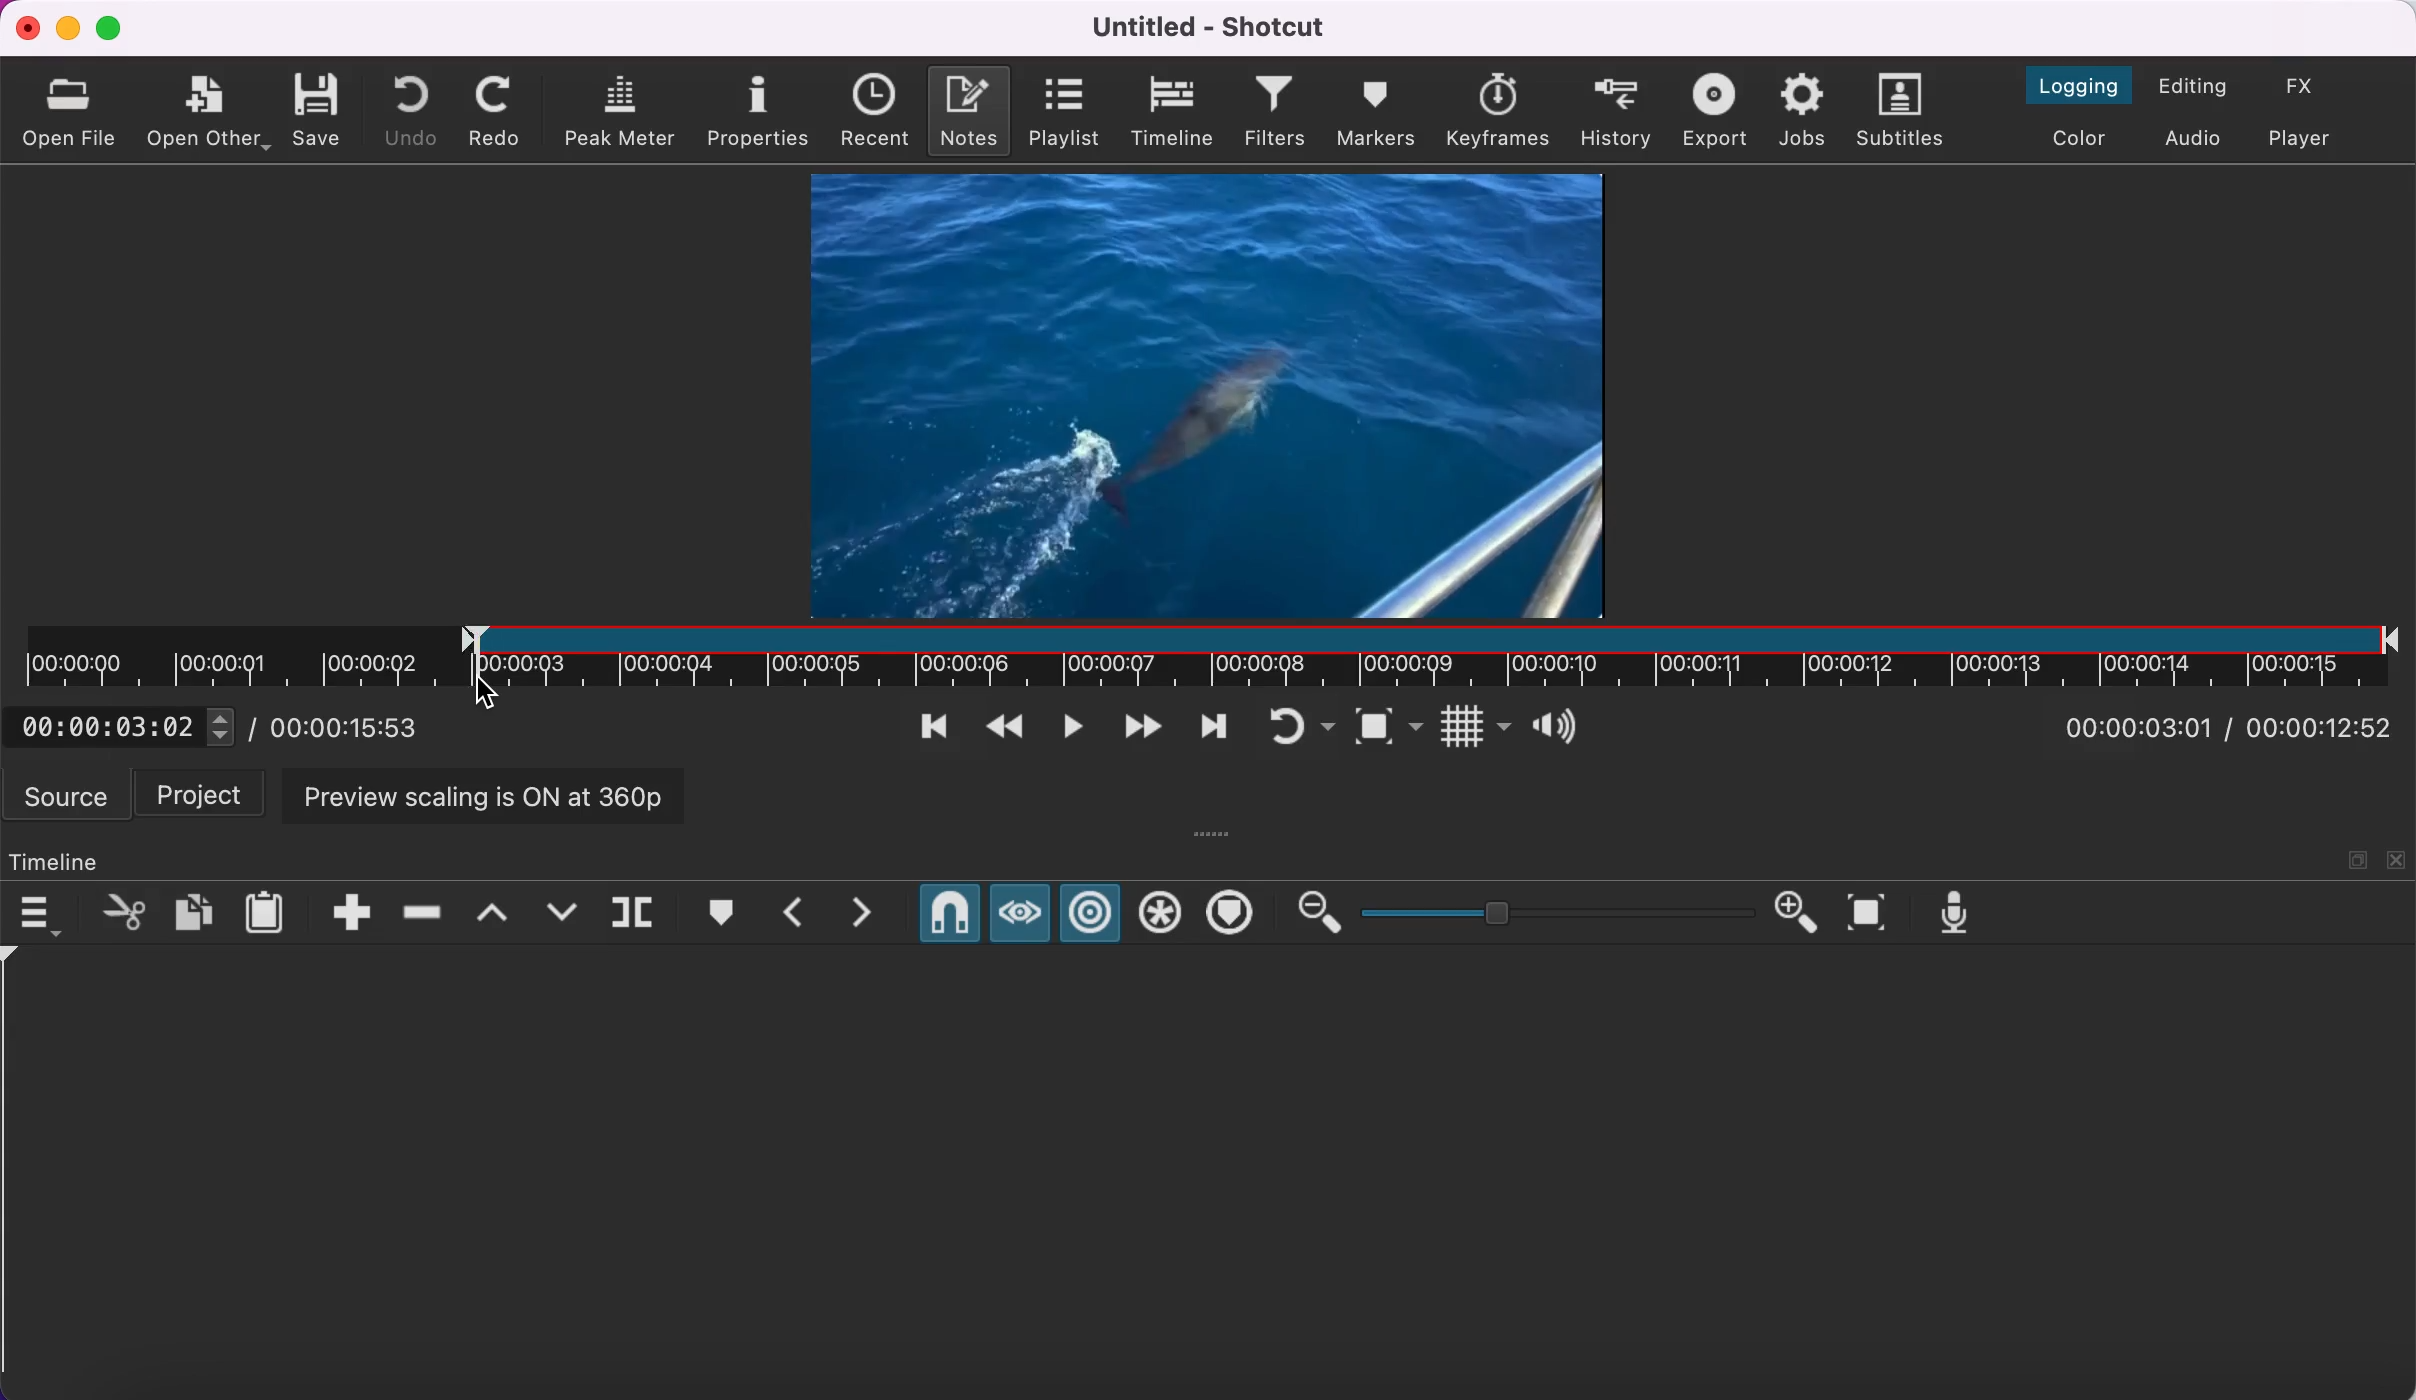  What do you see at coordinates (2310, 142) in the screenshot?
I see `switch to player only layout` at bounding box center [2310, 142].